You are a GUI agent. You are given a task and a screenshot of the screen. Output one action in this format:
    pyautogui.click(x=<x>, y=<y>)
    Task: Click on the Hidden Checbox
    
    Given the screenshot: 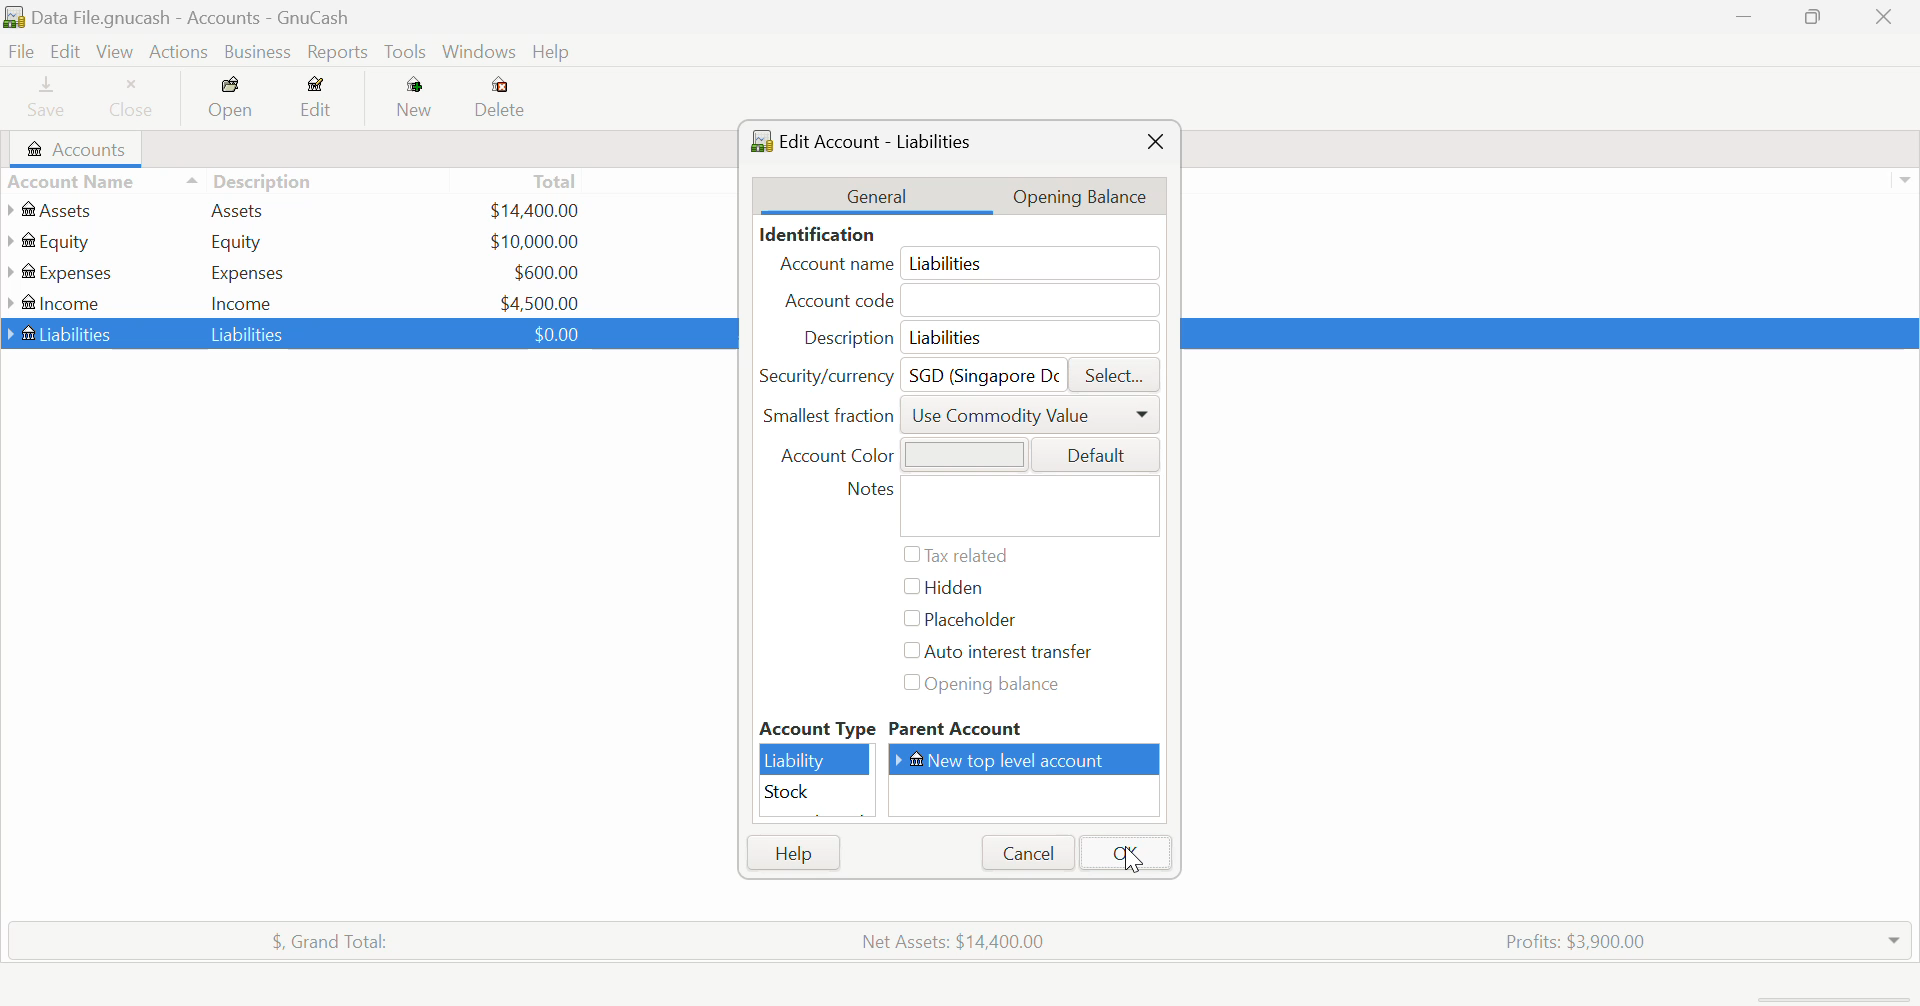 What is the action you would take?
    pyautogui.click(x=941, y=591)
    